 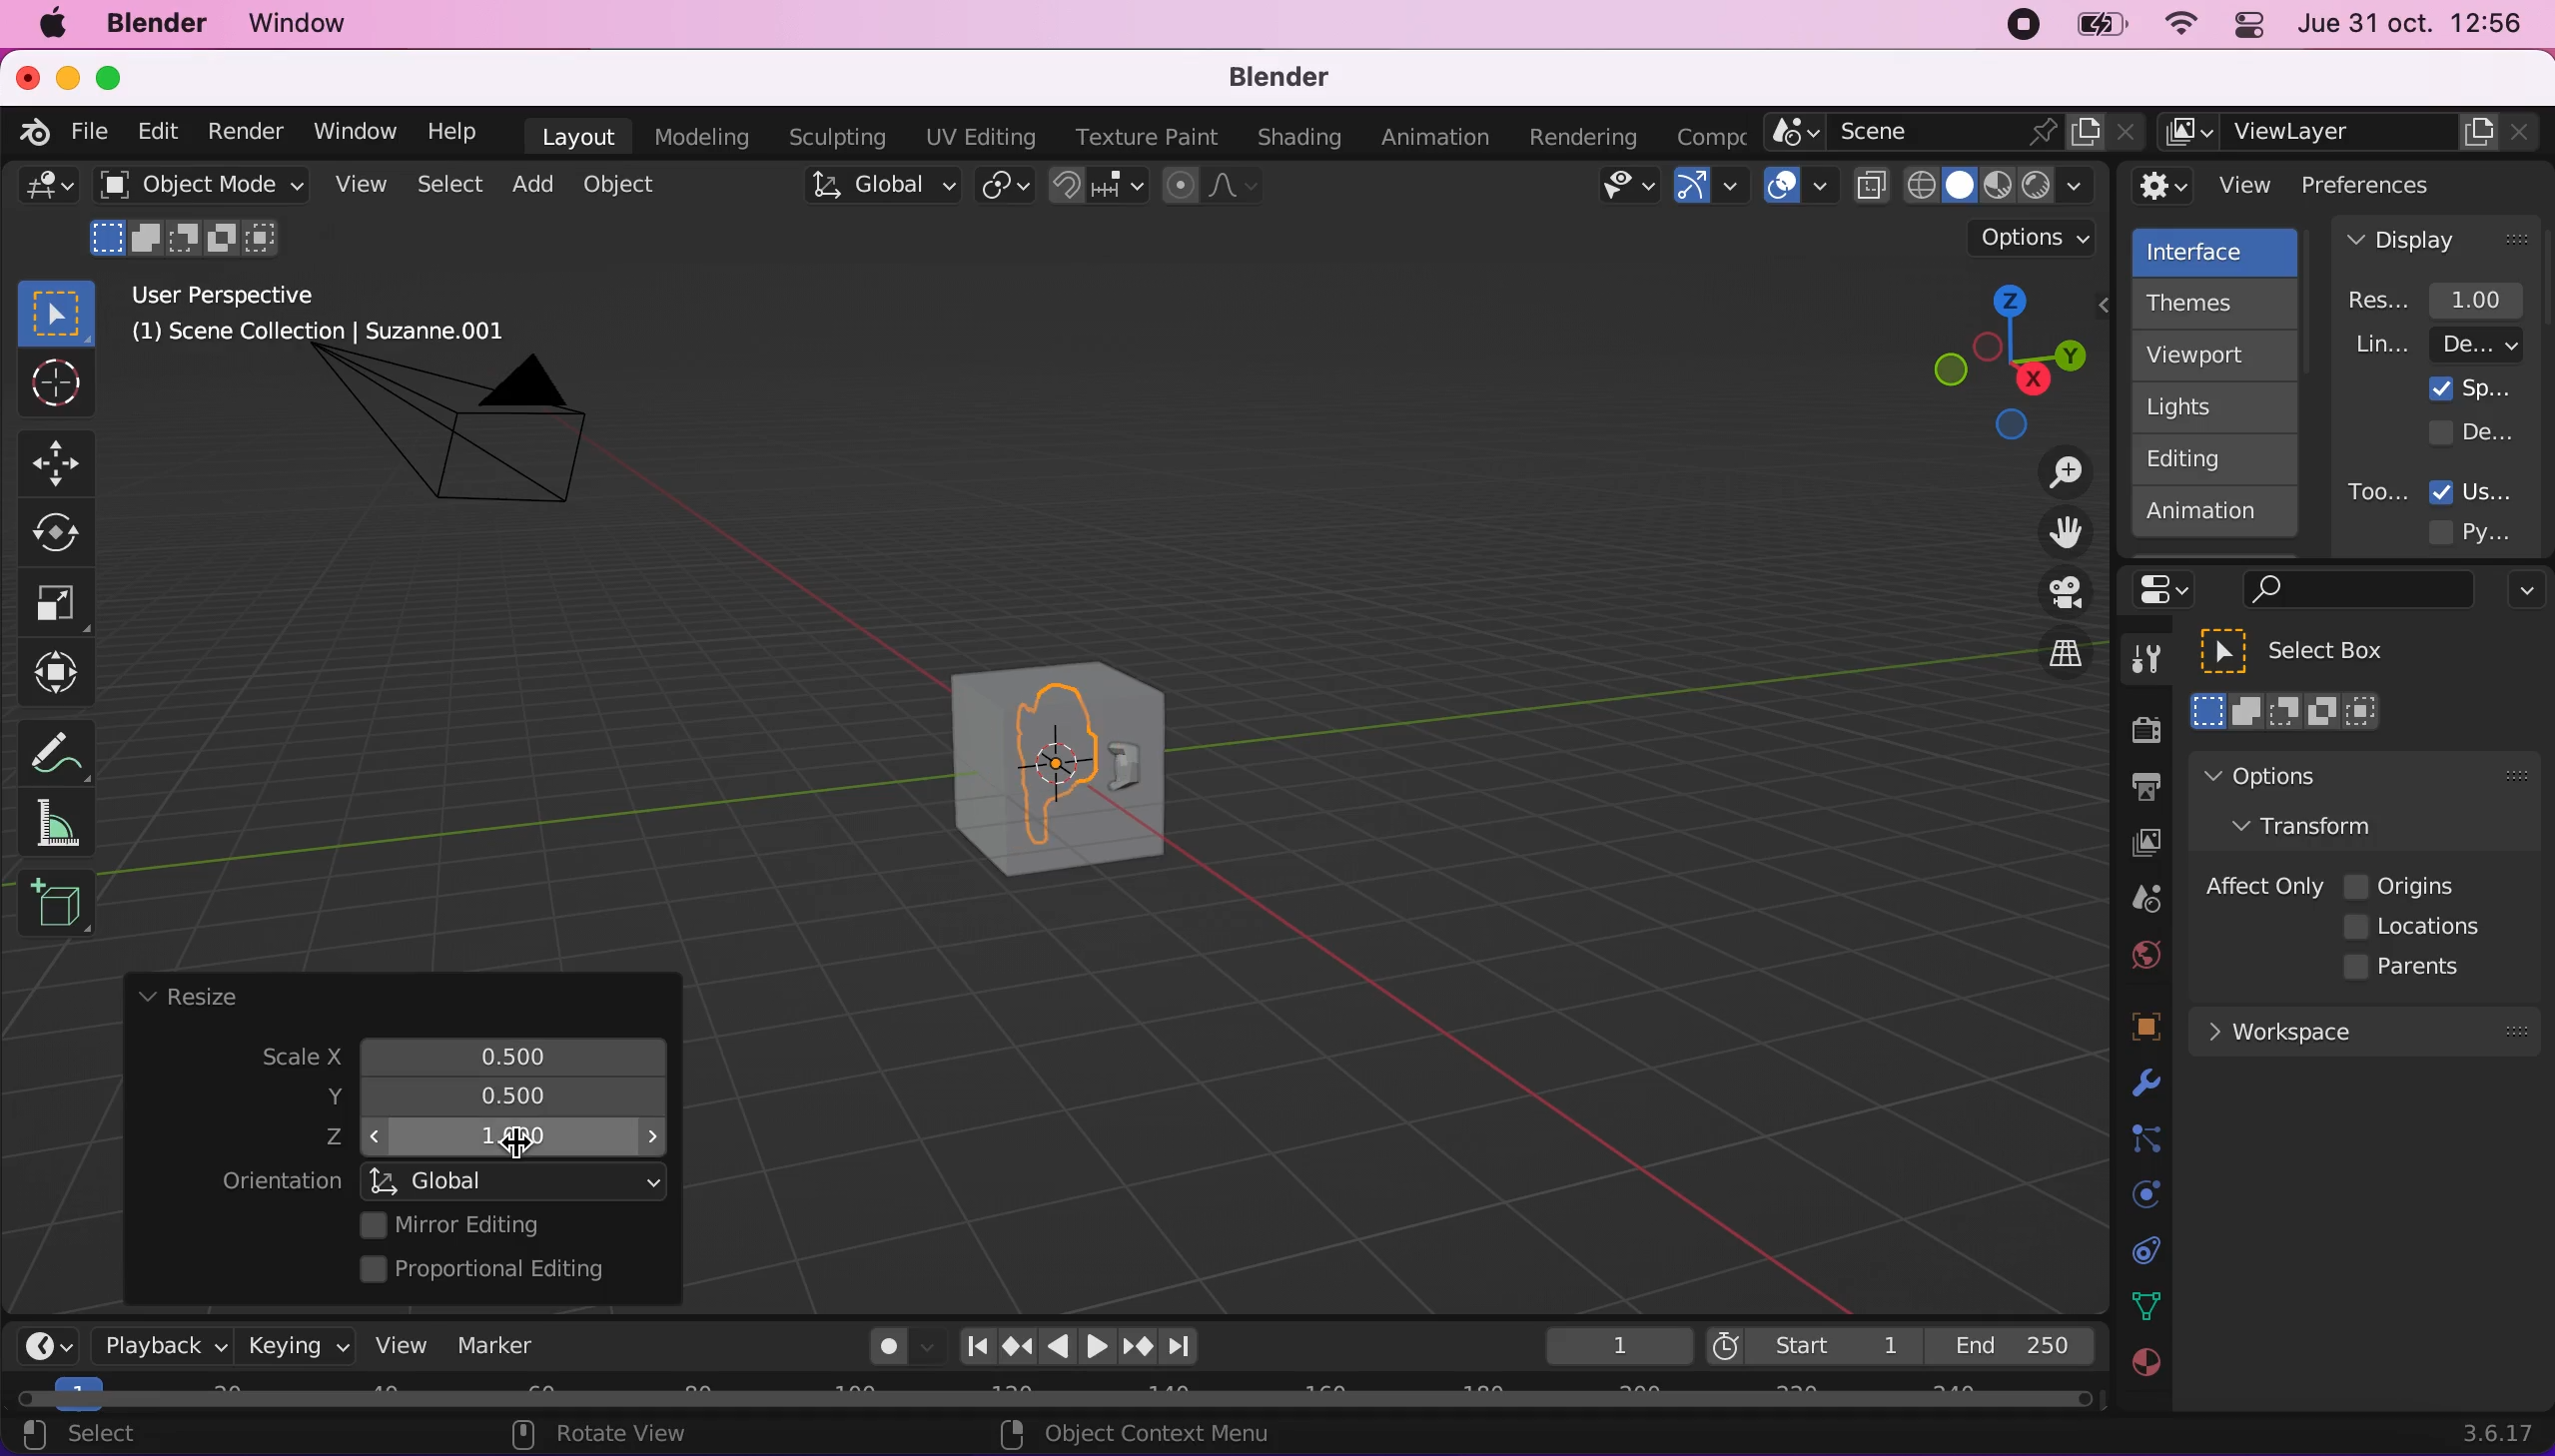 I want to click on developer extras, so click(x=2474, y=431).